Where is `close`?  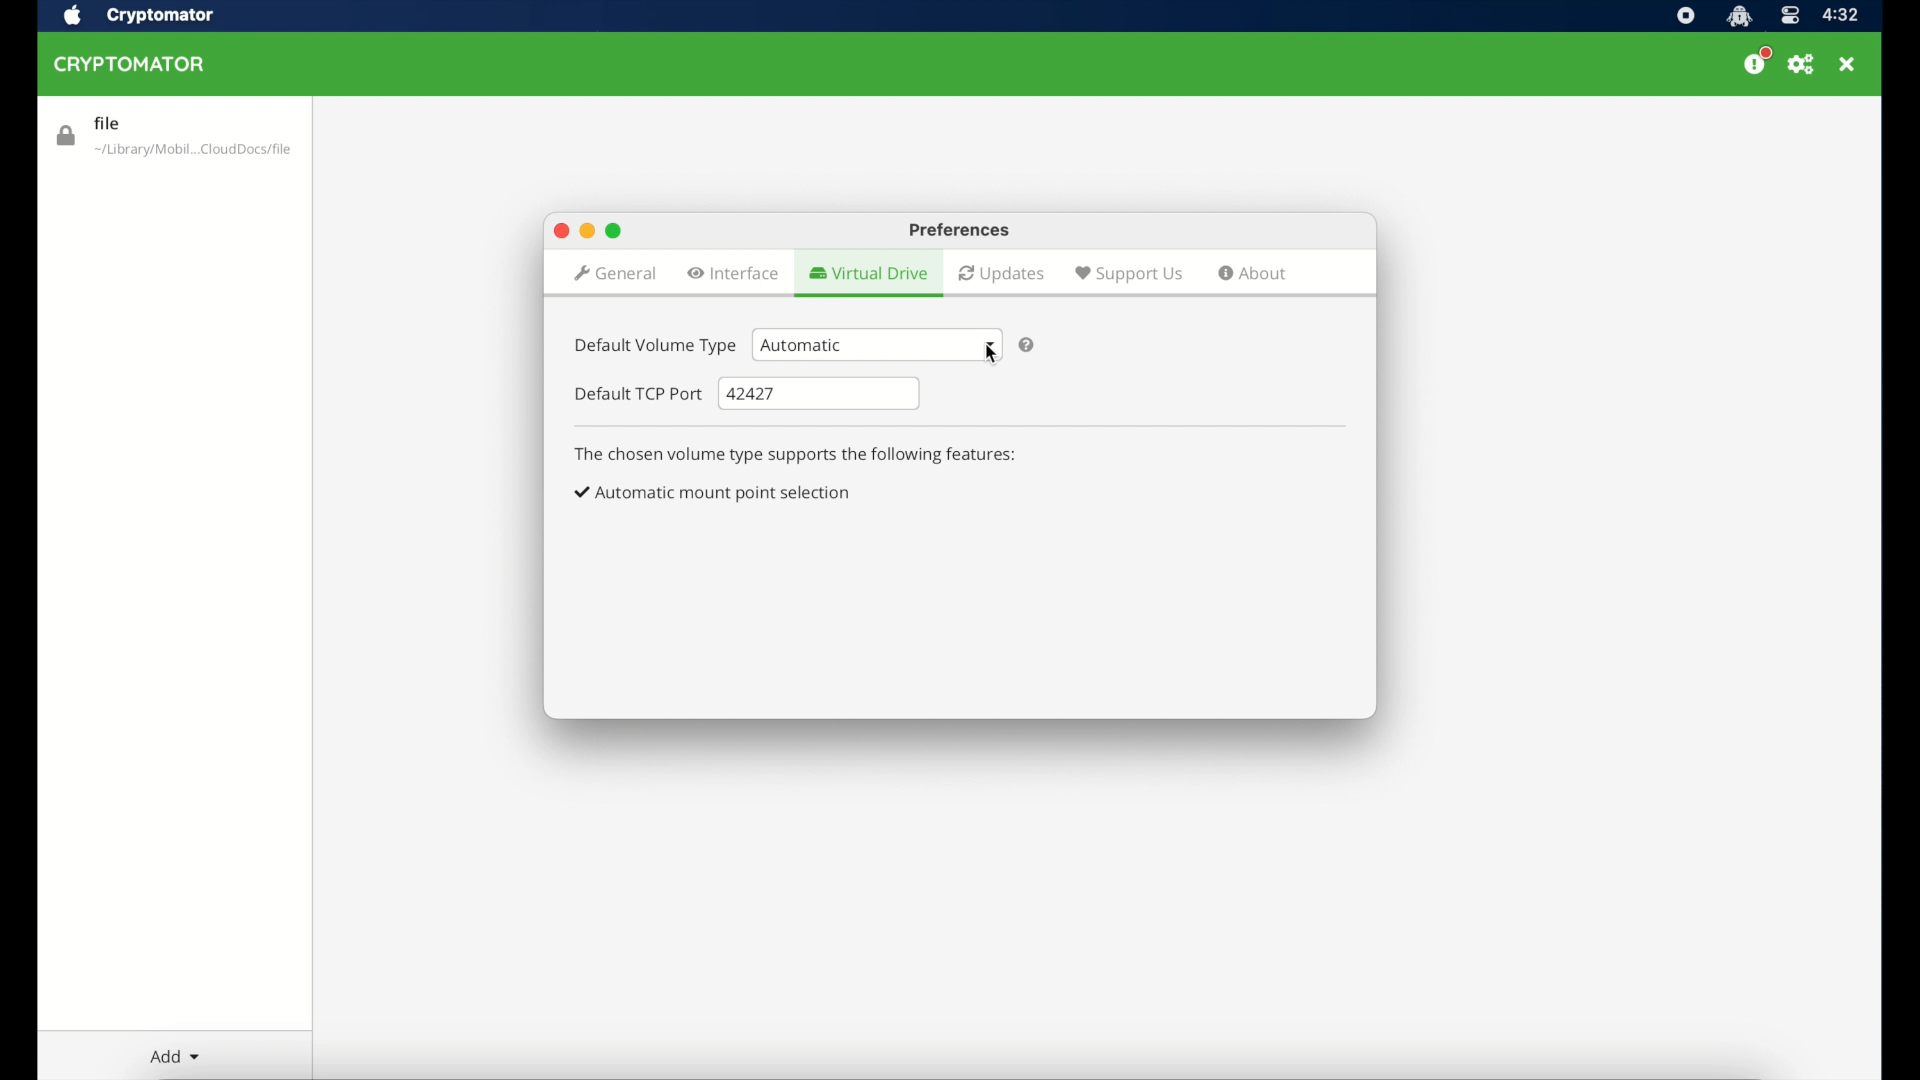 close is located at coordinates (560, 232).